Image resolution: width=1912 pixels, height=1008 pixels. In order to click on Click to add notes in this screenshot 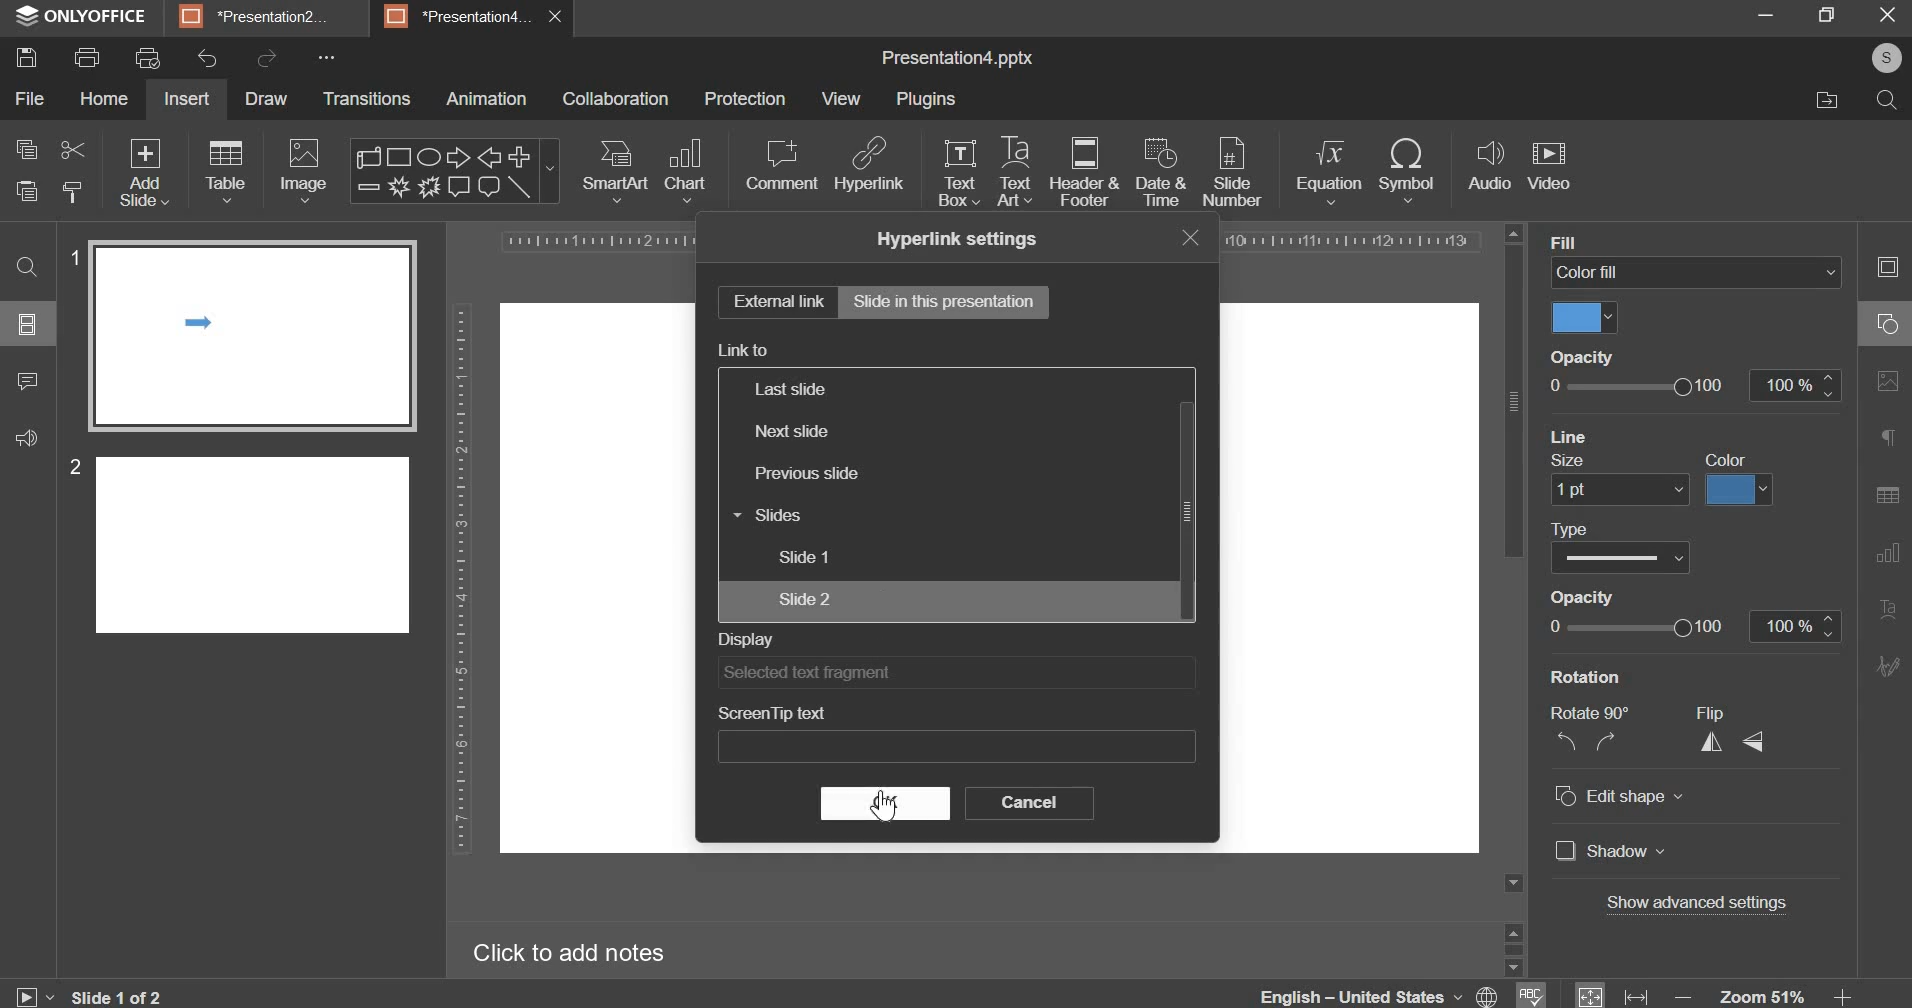, I will do `click(572, 955)`.